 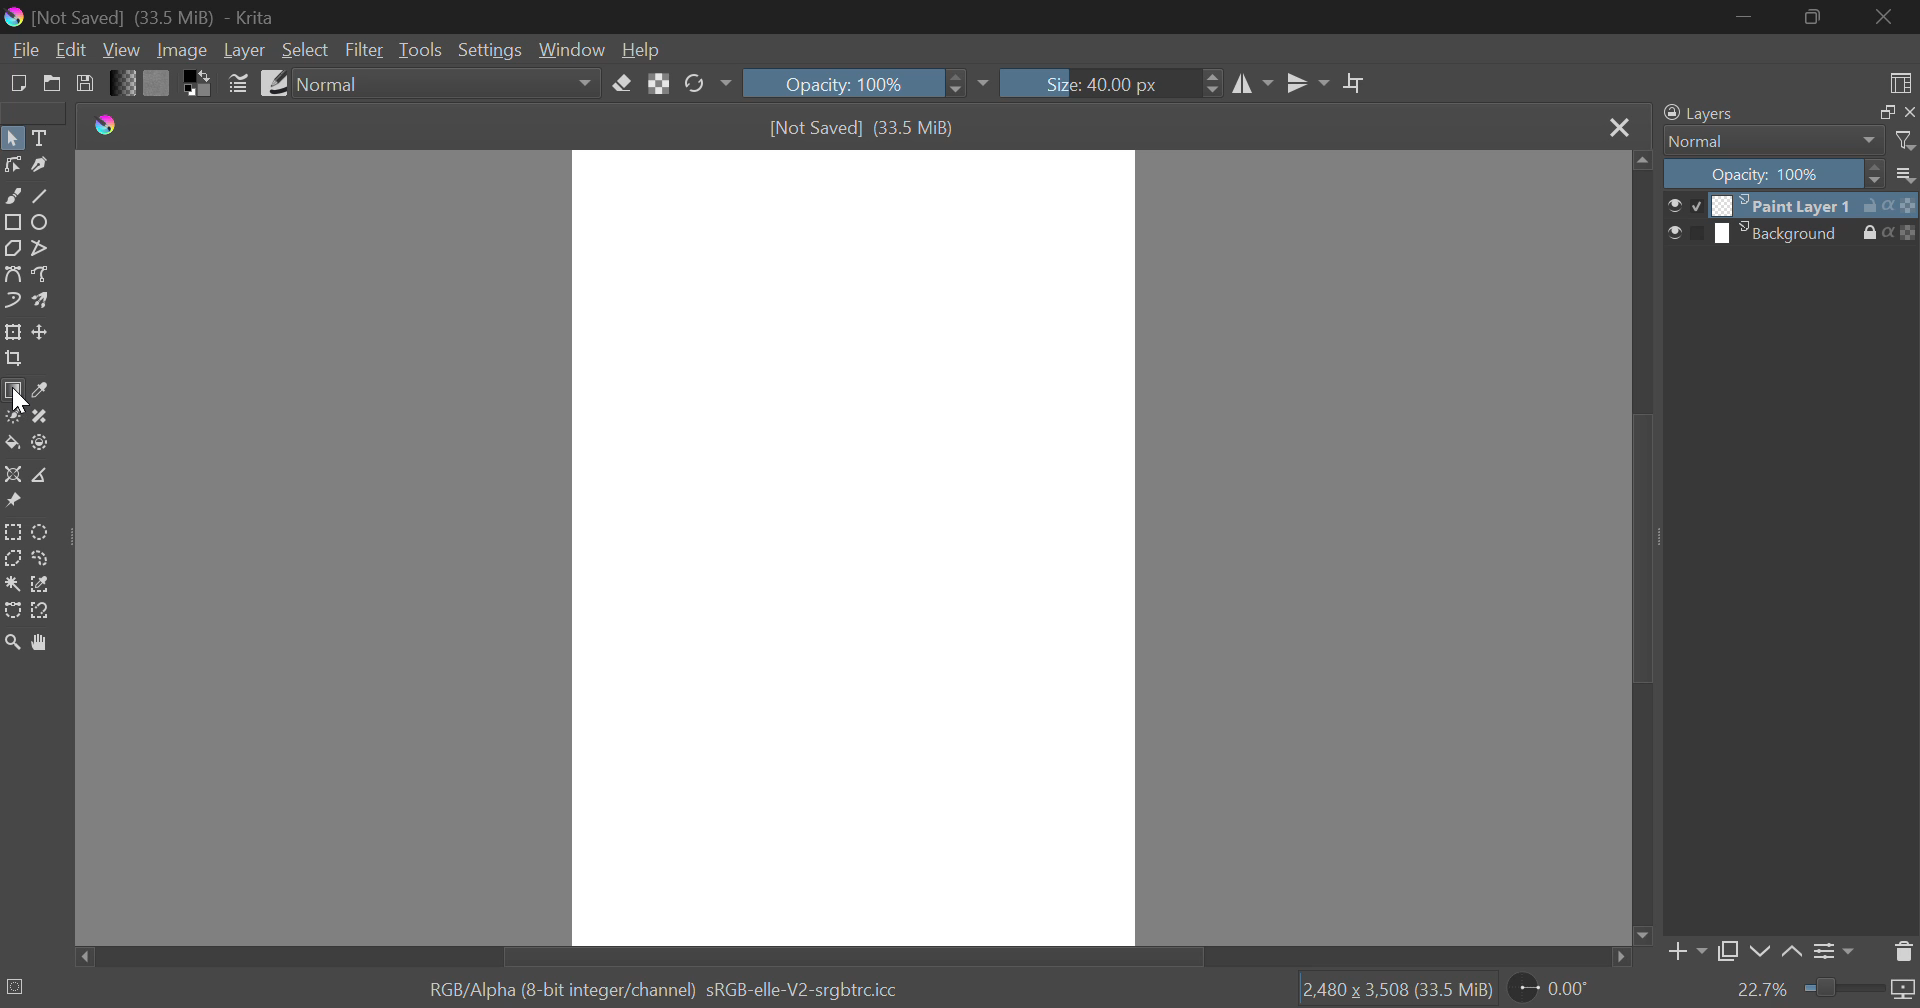 I want to click on Bezier Curve Selection, so click(x=12, y=608).